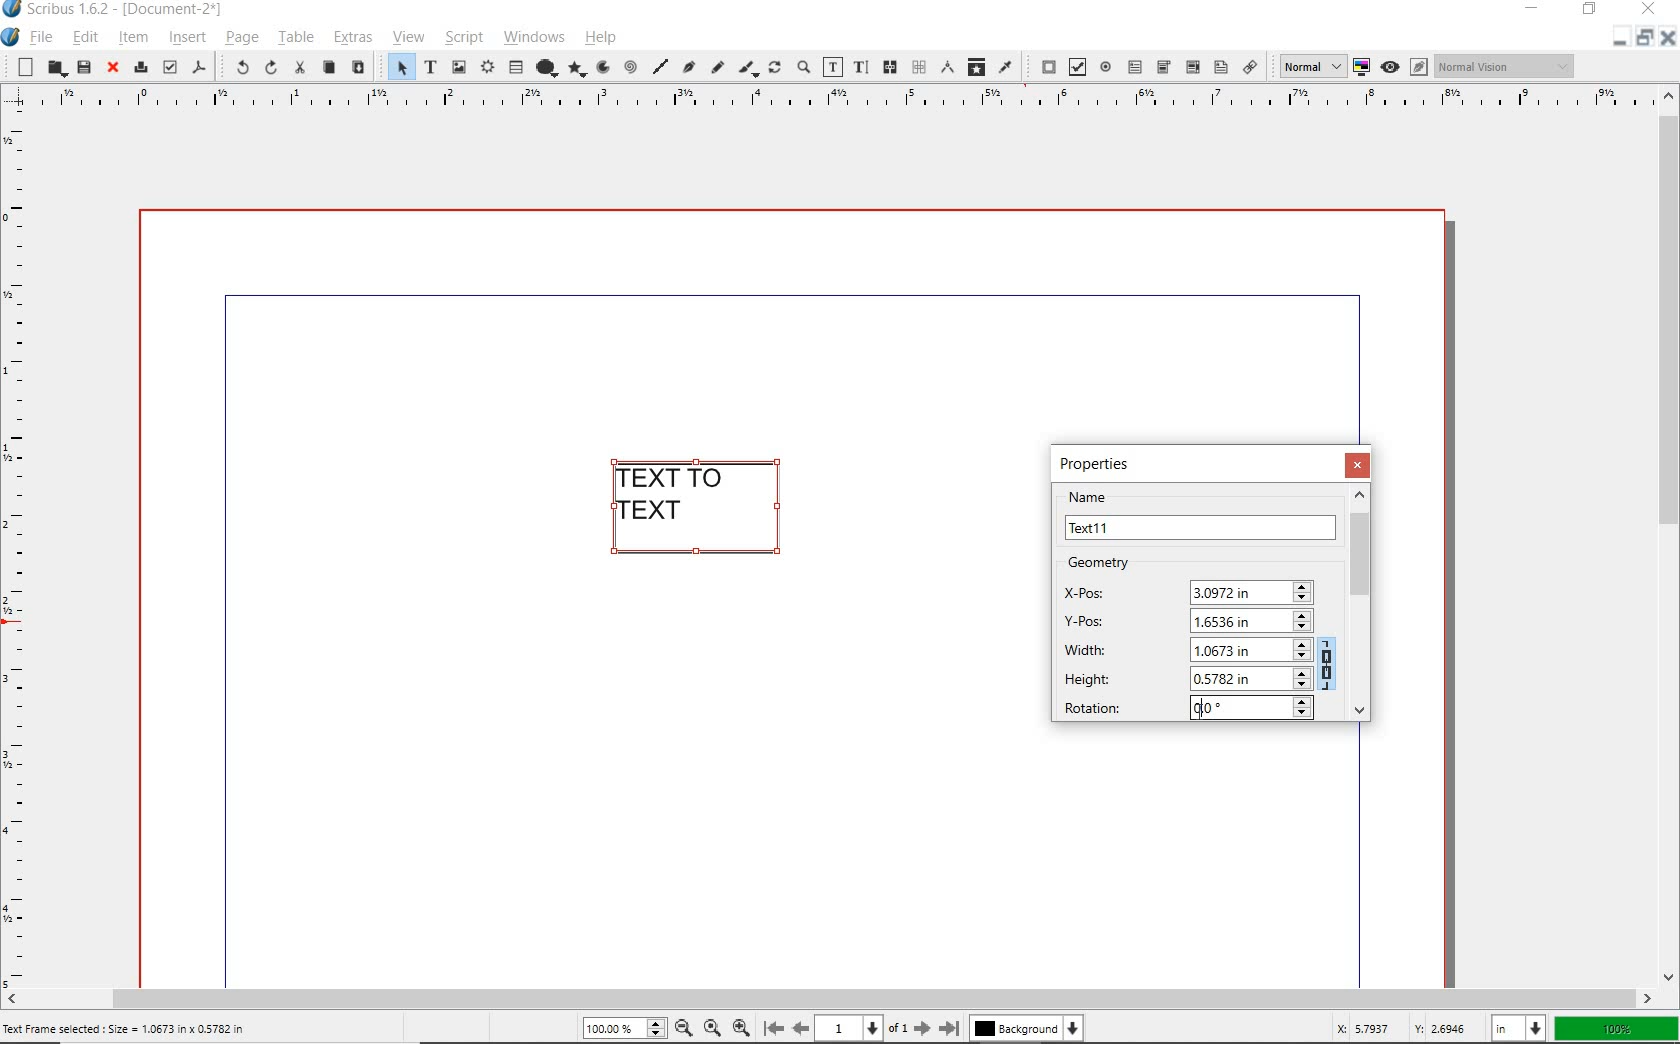  Describe the element at coordinates (353, 37) in the screenshot. I see `extras` at that location.